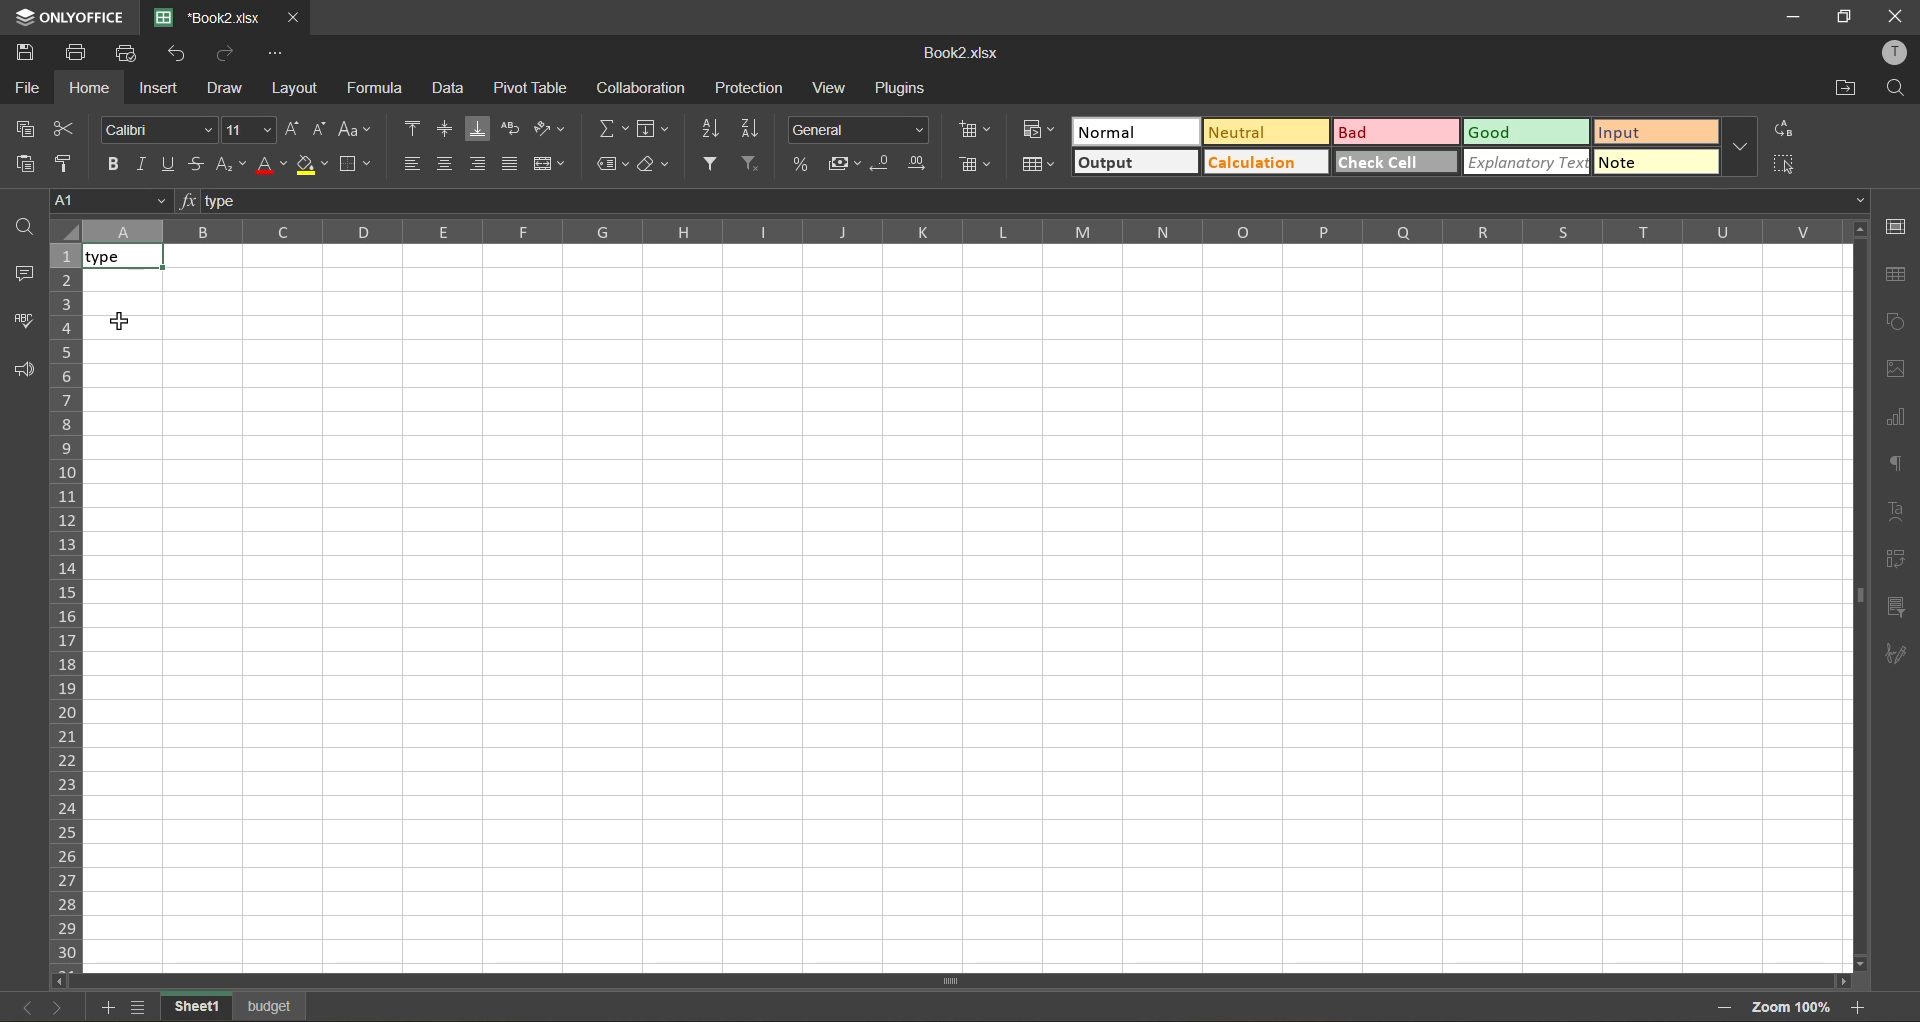  I want to click on align bottom, so click(482, 128).